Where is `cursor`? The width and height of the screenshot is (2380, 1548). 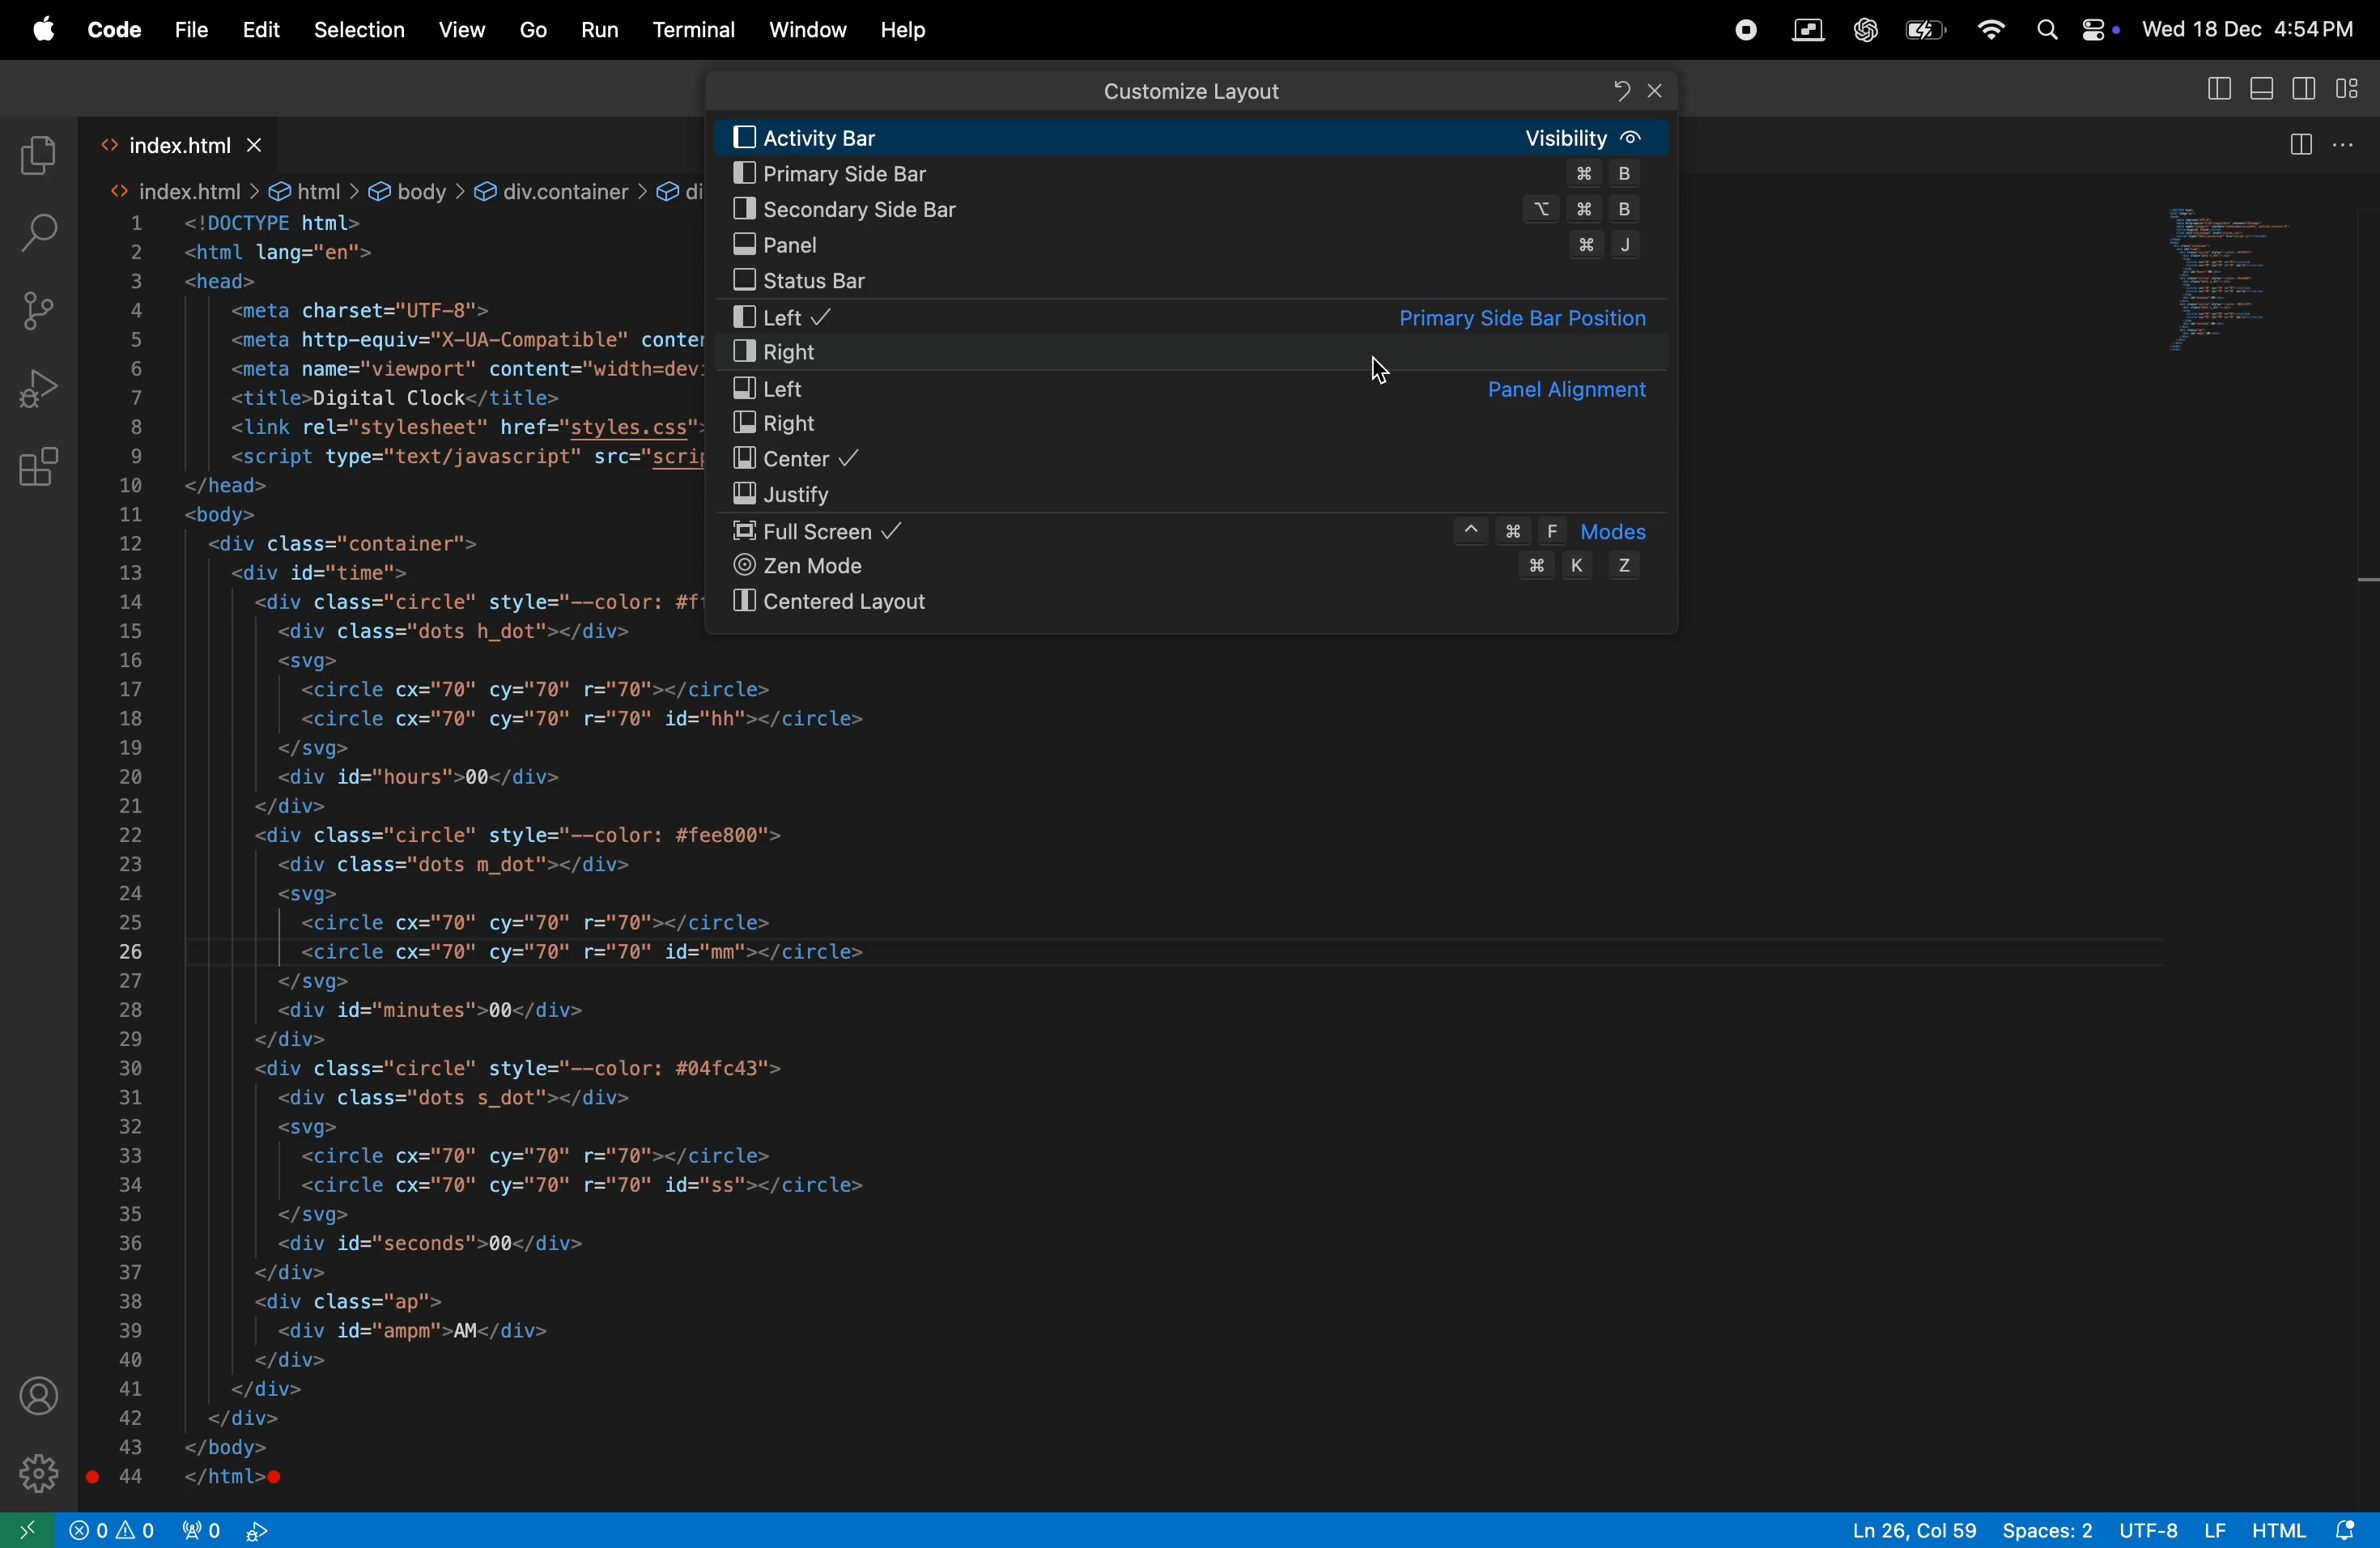 cursor is located at coordinates (1380, 368).